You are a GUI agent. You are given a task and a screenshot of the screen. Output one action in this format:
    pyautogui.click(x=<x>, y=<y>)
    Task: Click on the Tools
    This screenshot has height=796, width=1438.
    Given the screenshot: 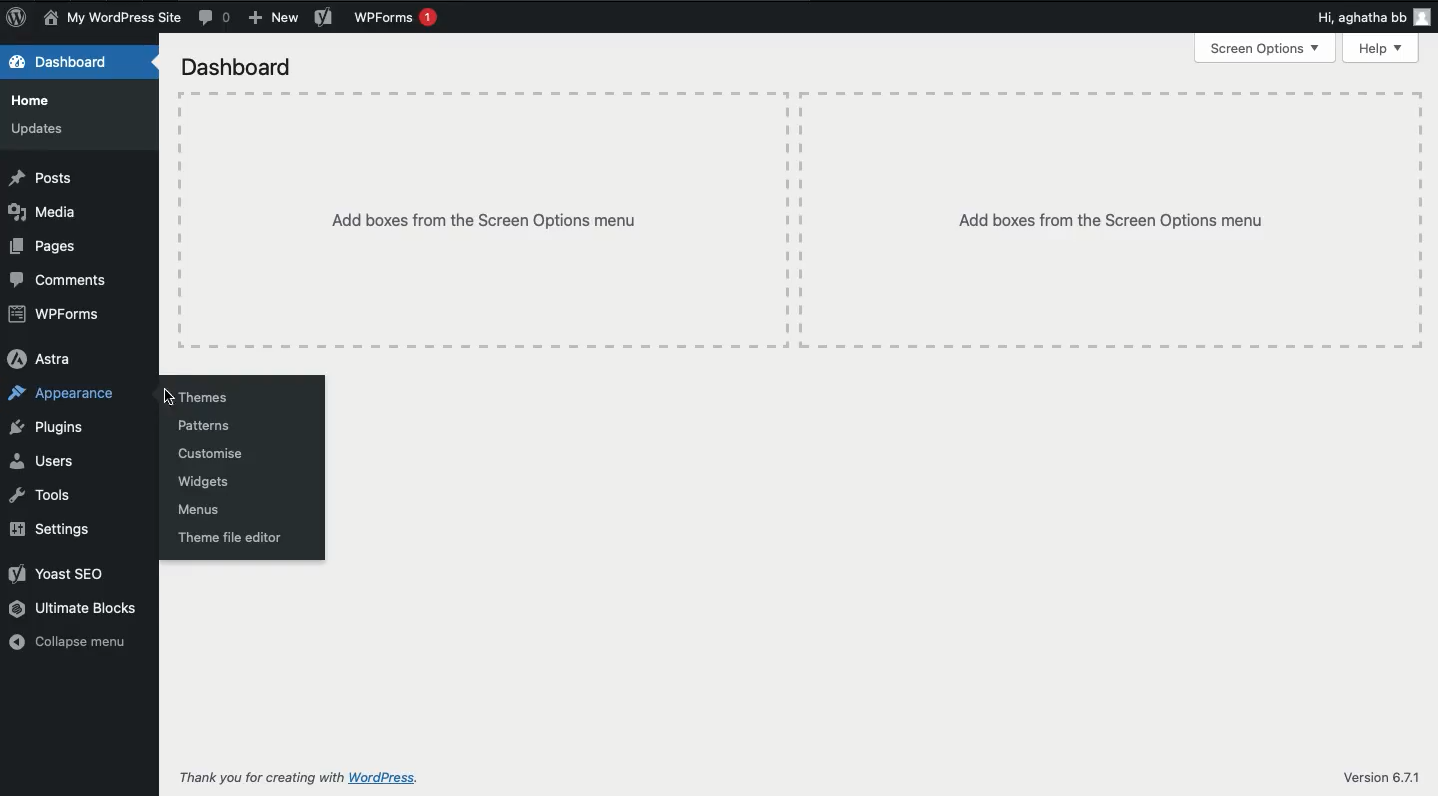 What is the action you would take?
    pyautogui.click(x=45, y=495)
    